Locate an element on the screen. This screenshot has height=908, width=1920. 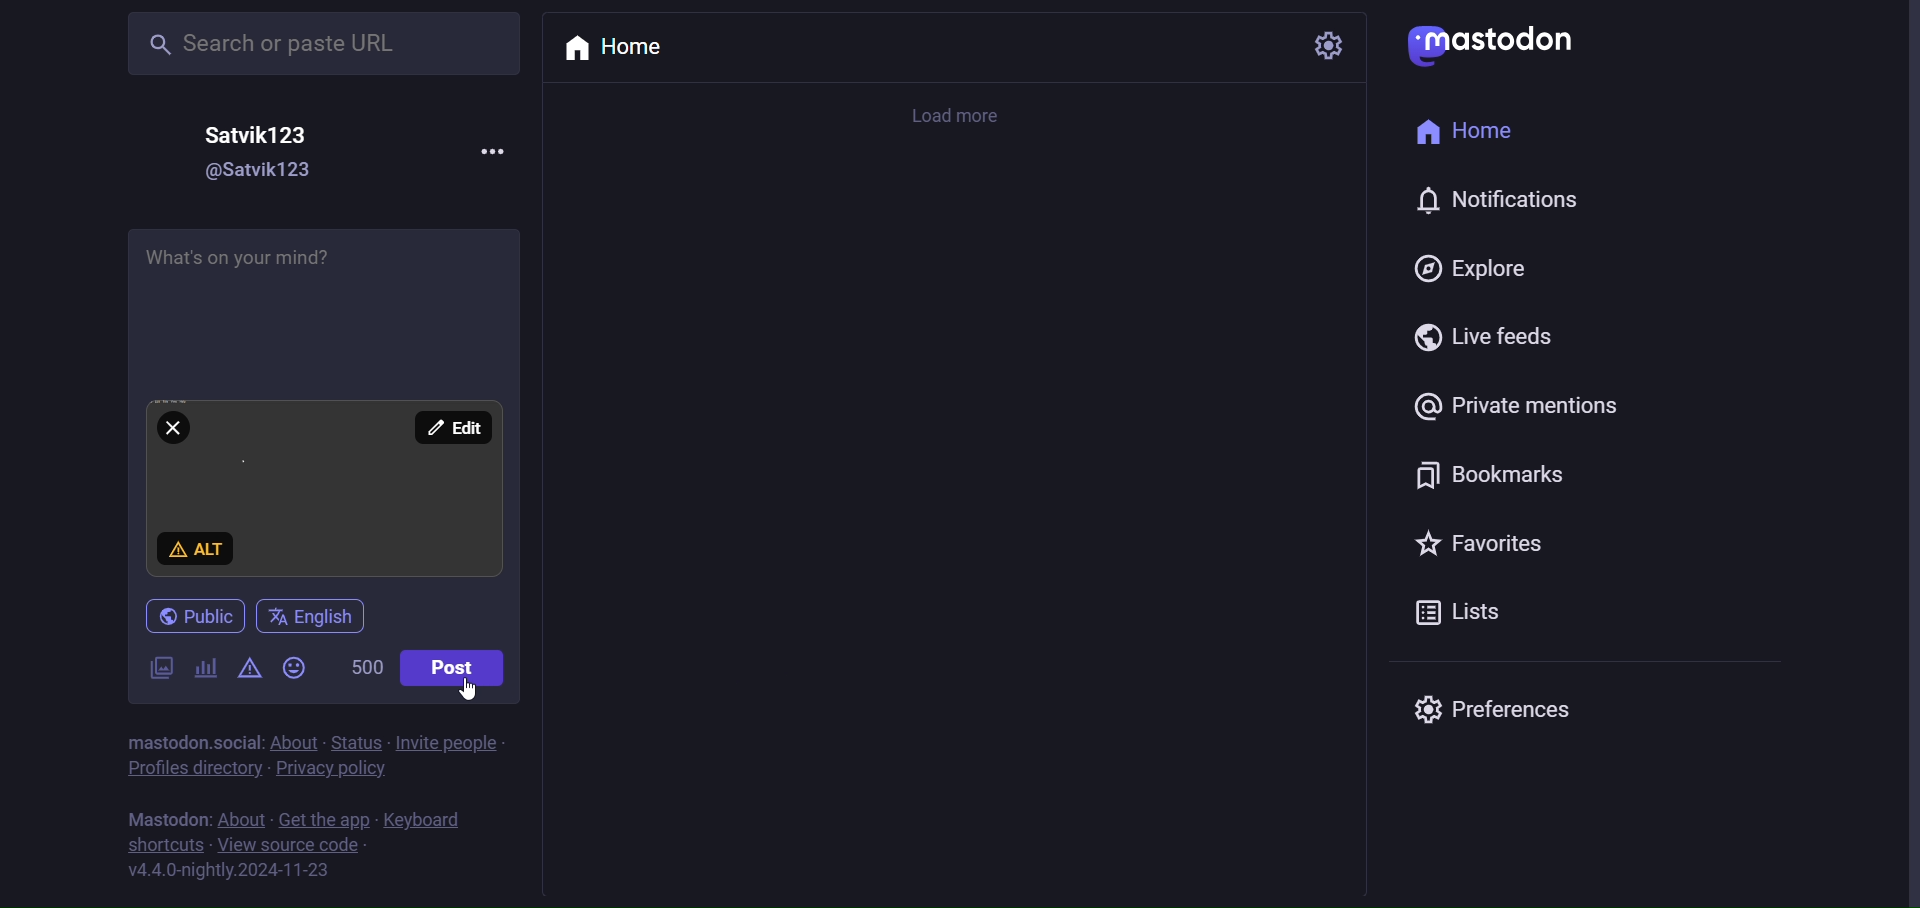
english is located at coordinates (316, 612).